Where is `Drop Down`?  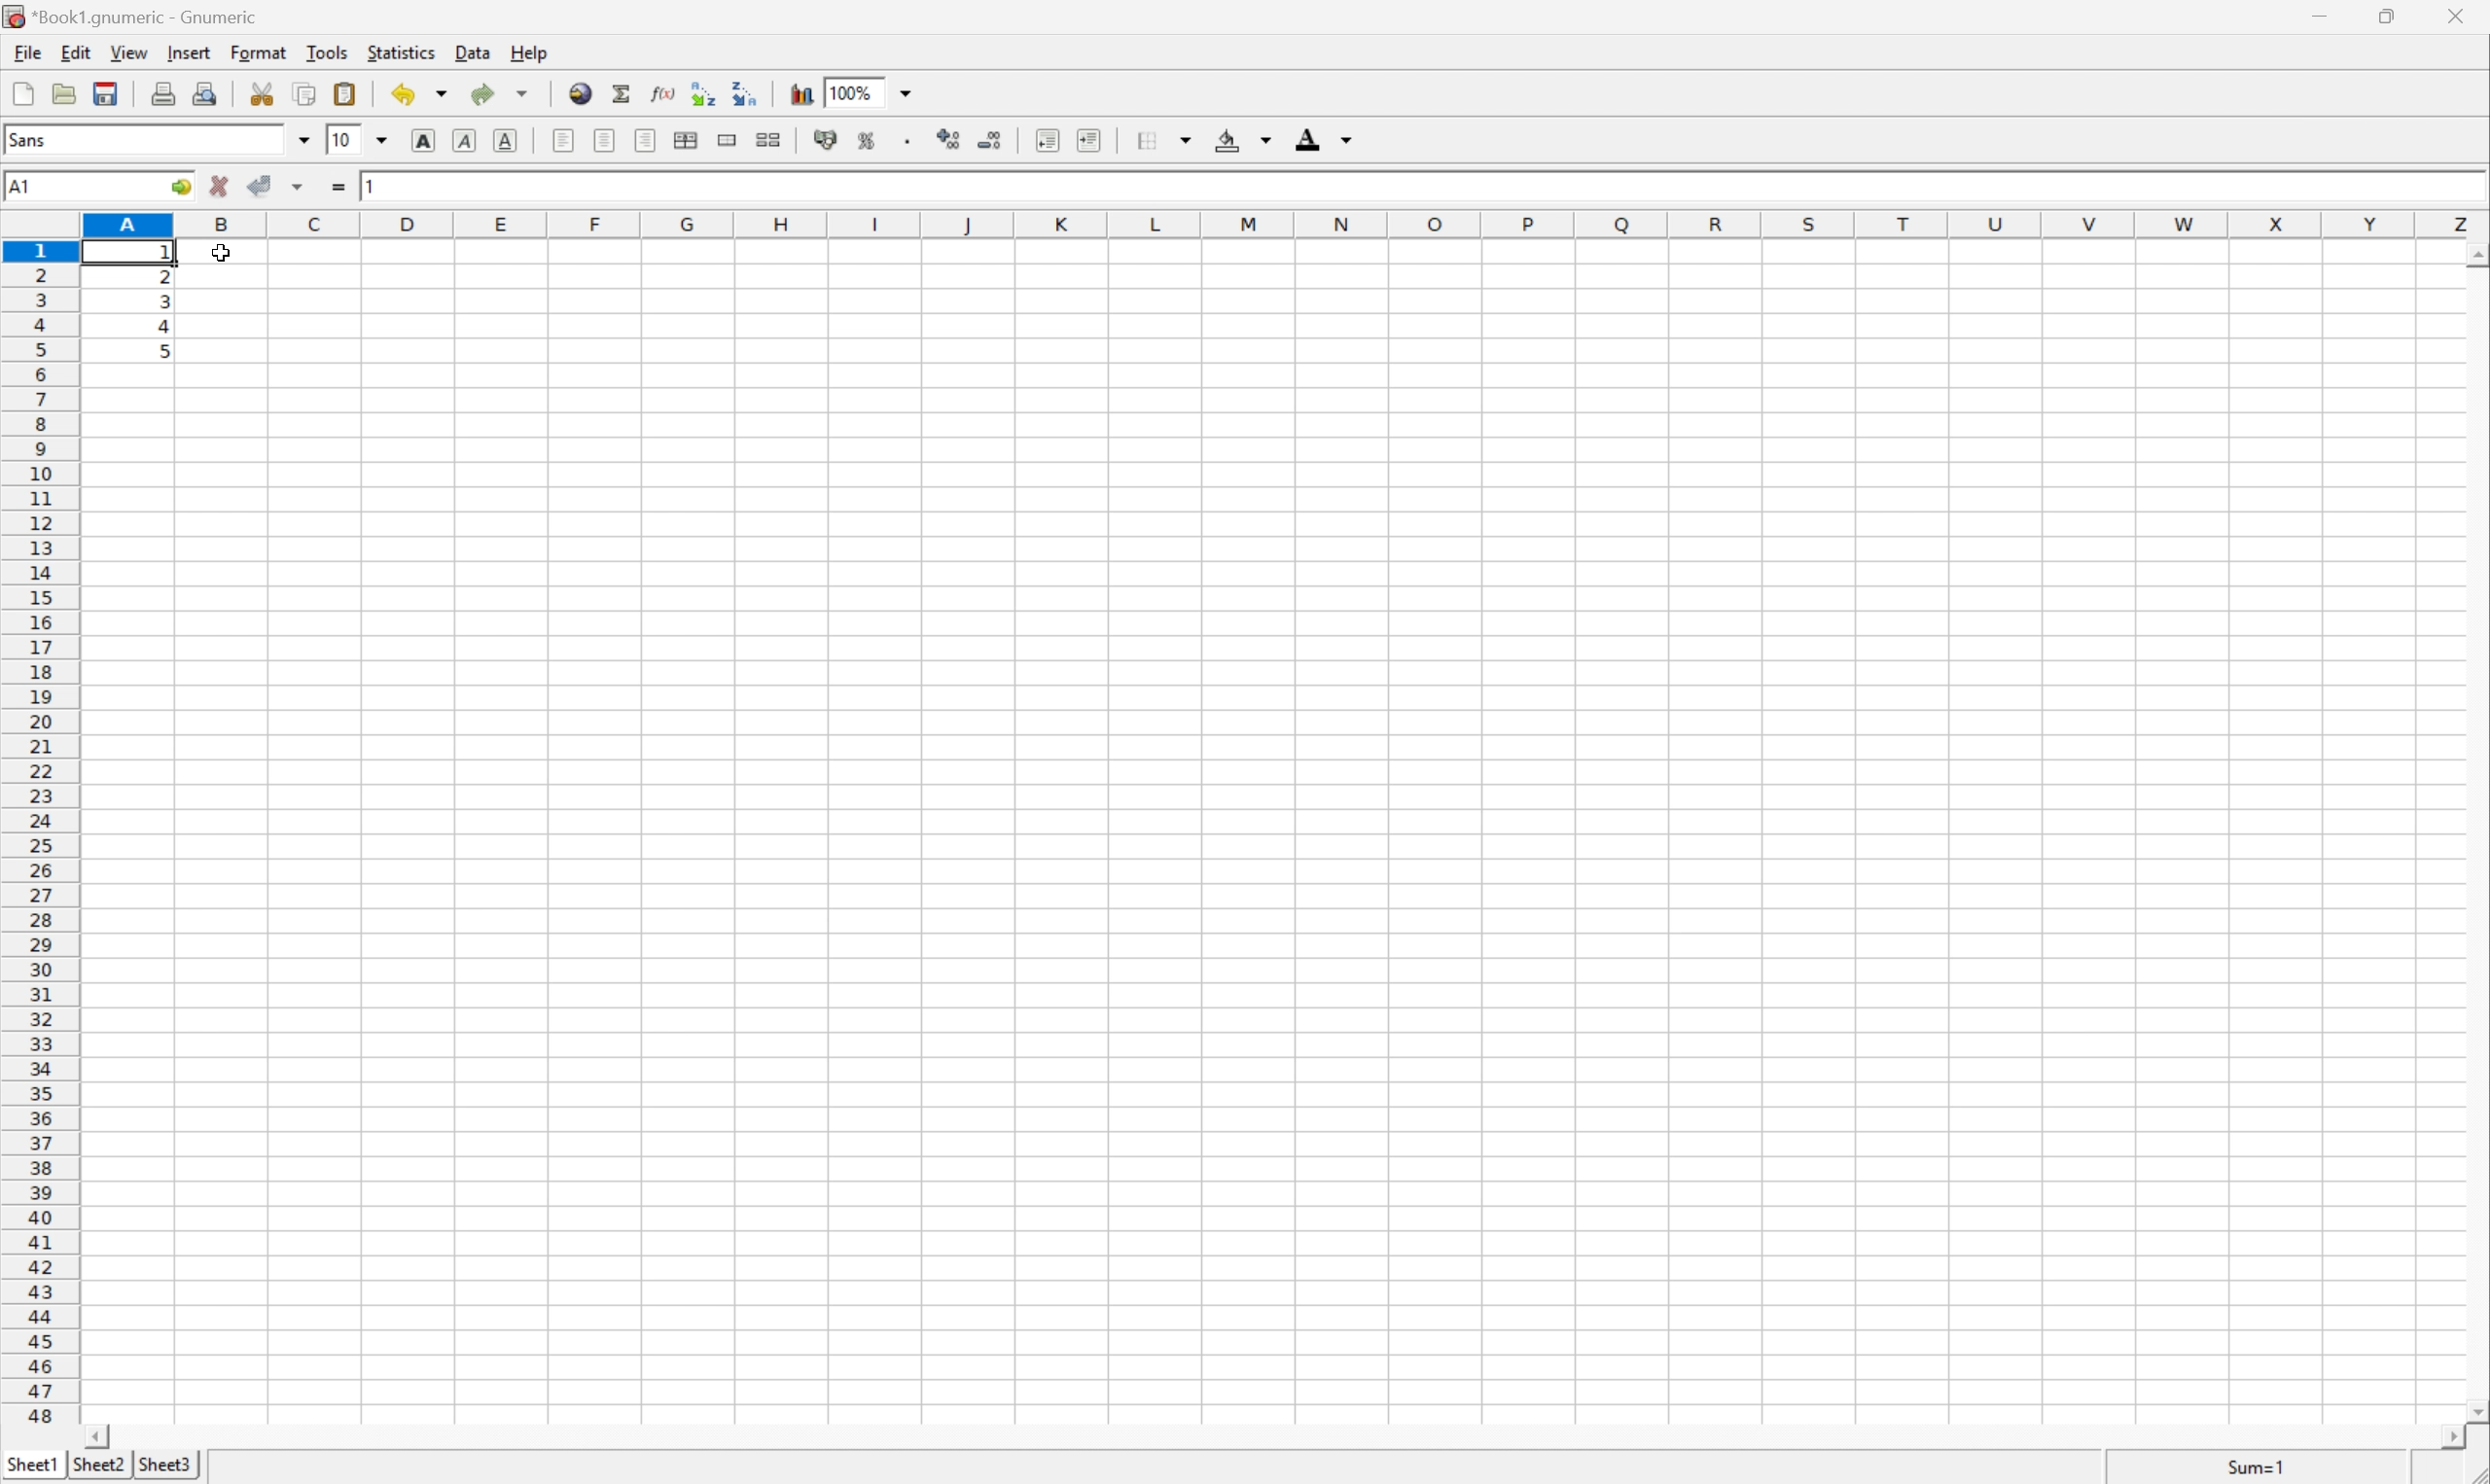
Drop Down is located at coordinates (381, 139).